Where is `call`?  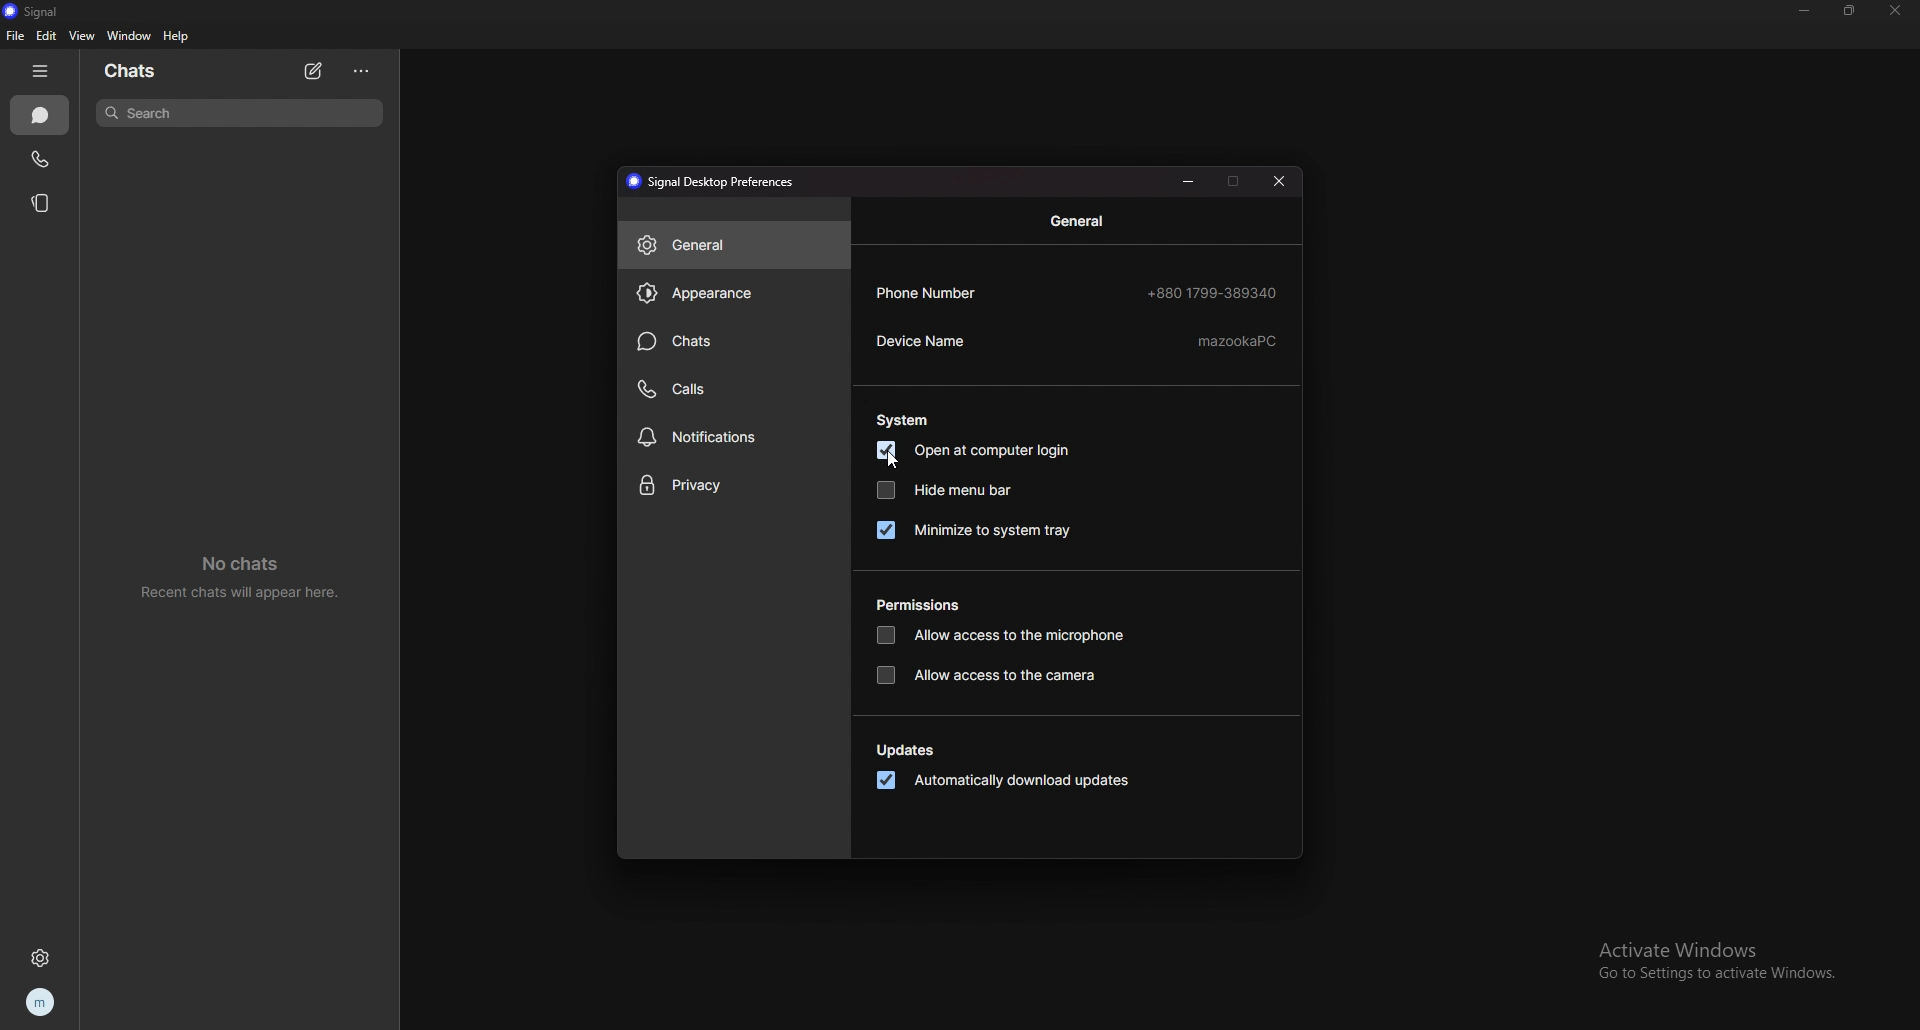 call is located at coordinates (39, 160).